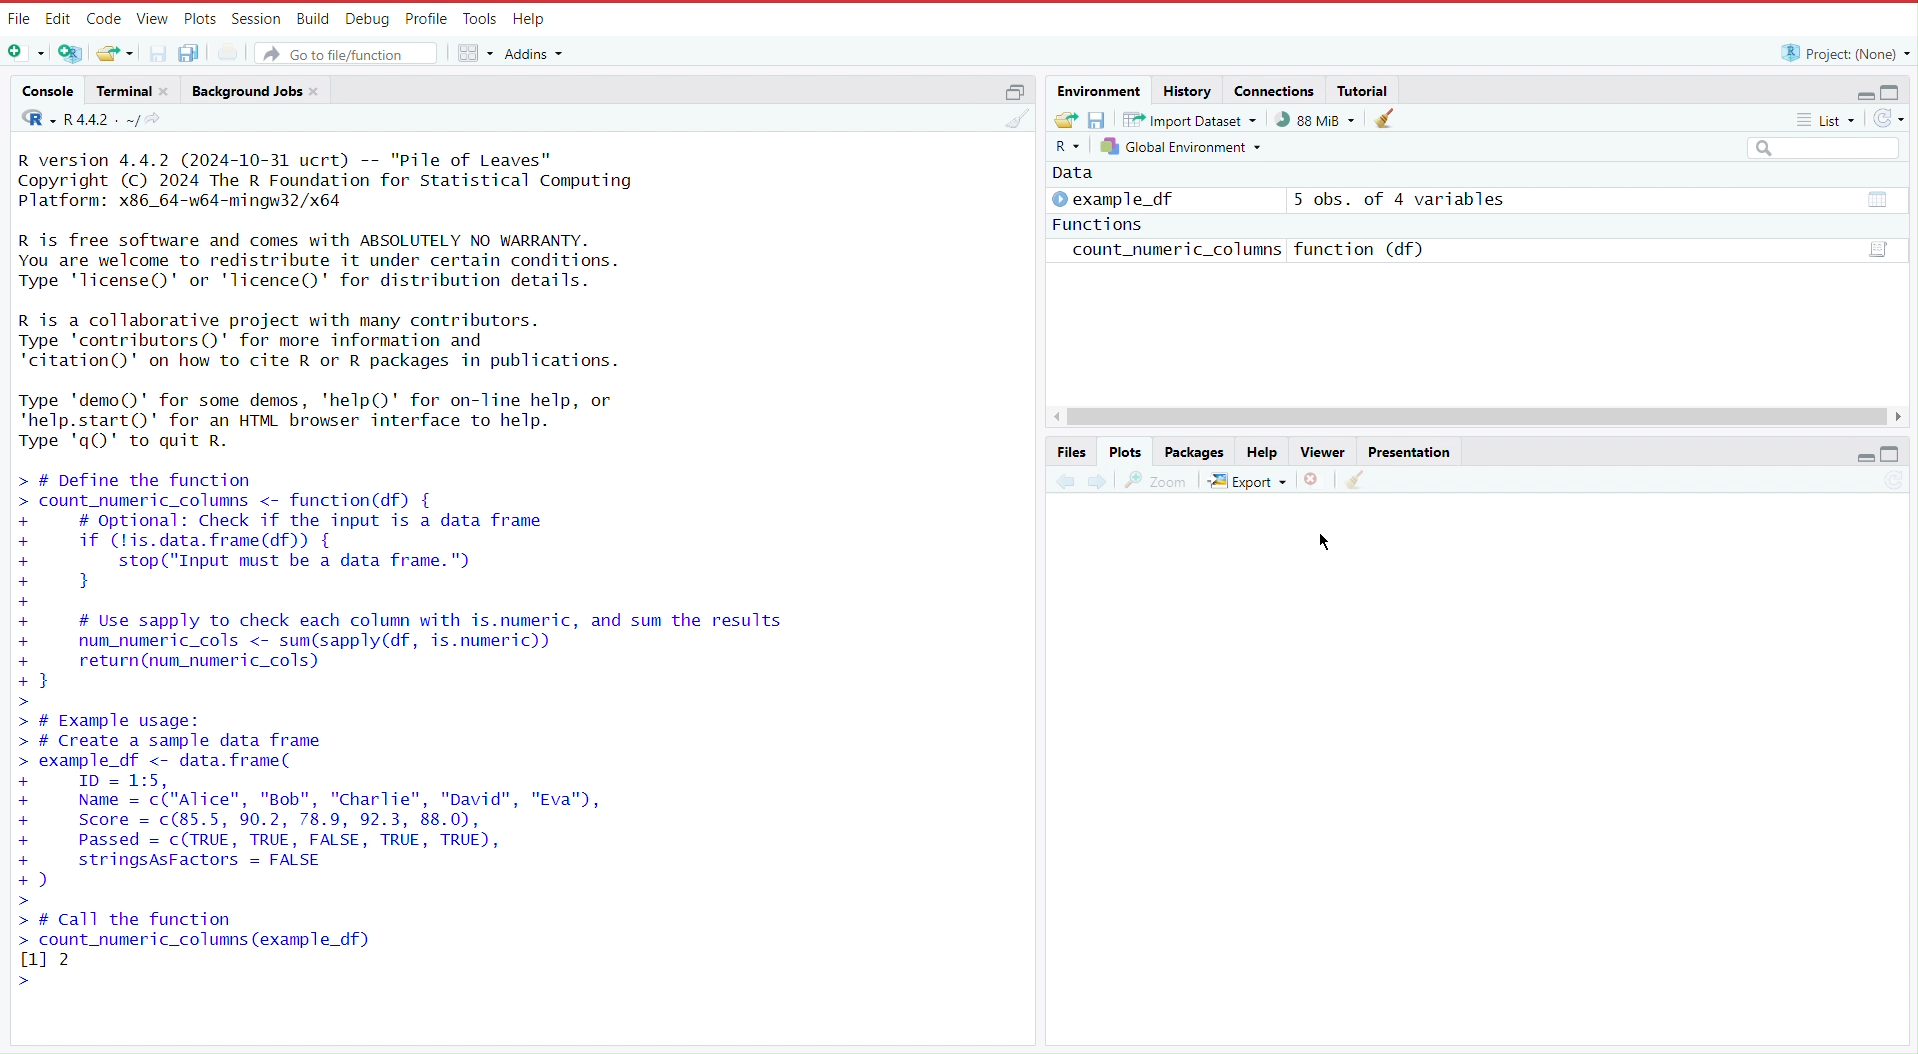 This screenshot has width=1918, height=1054. I want to click on Terminal, so click(132, 91).